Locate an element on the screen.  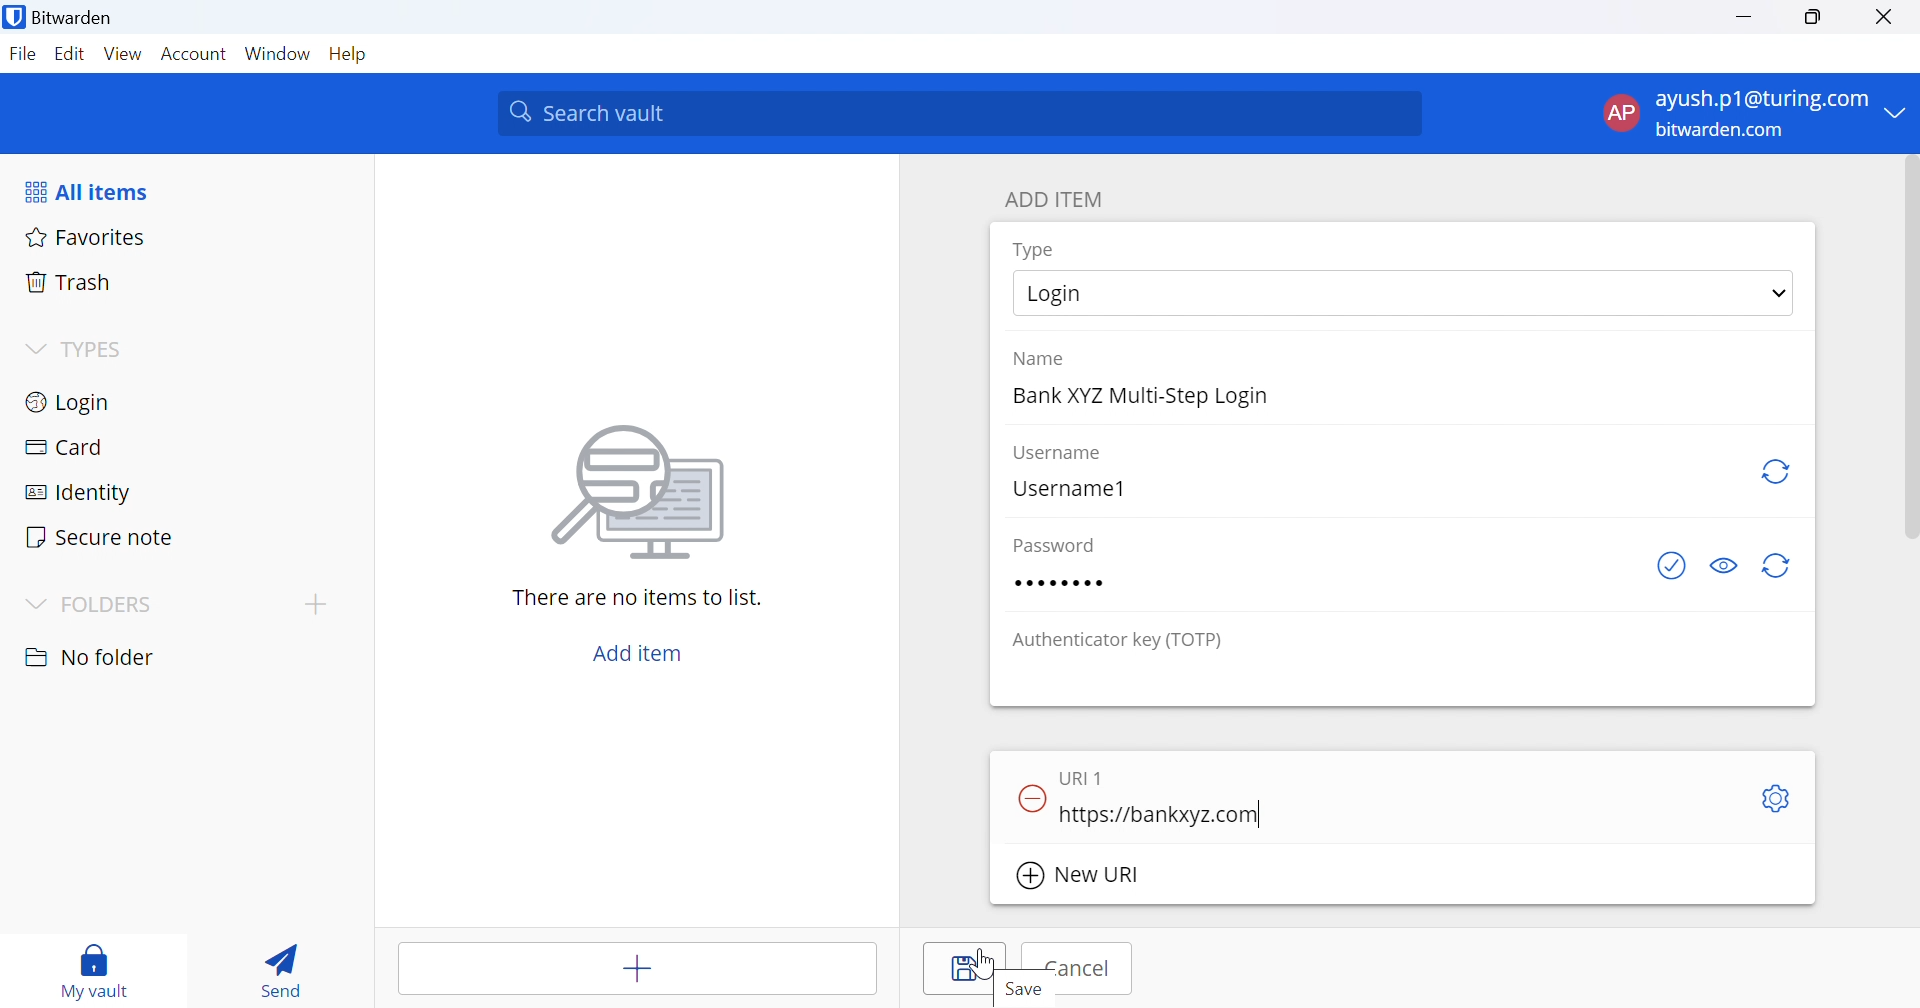
Type is located at coordinates (1035, 250).